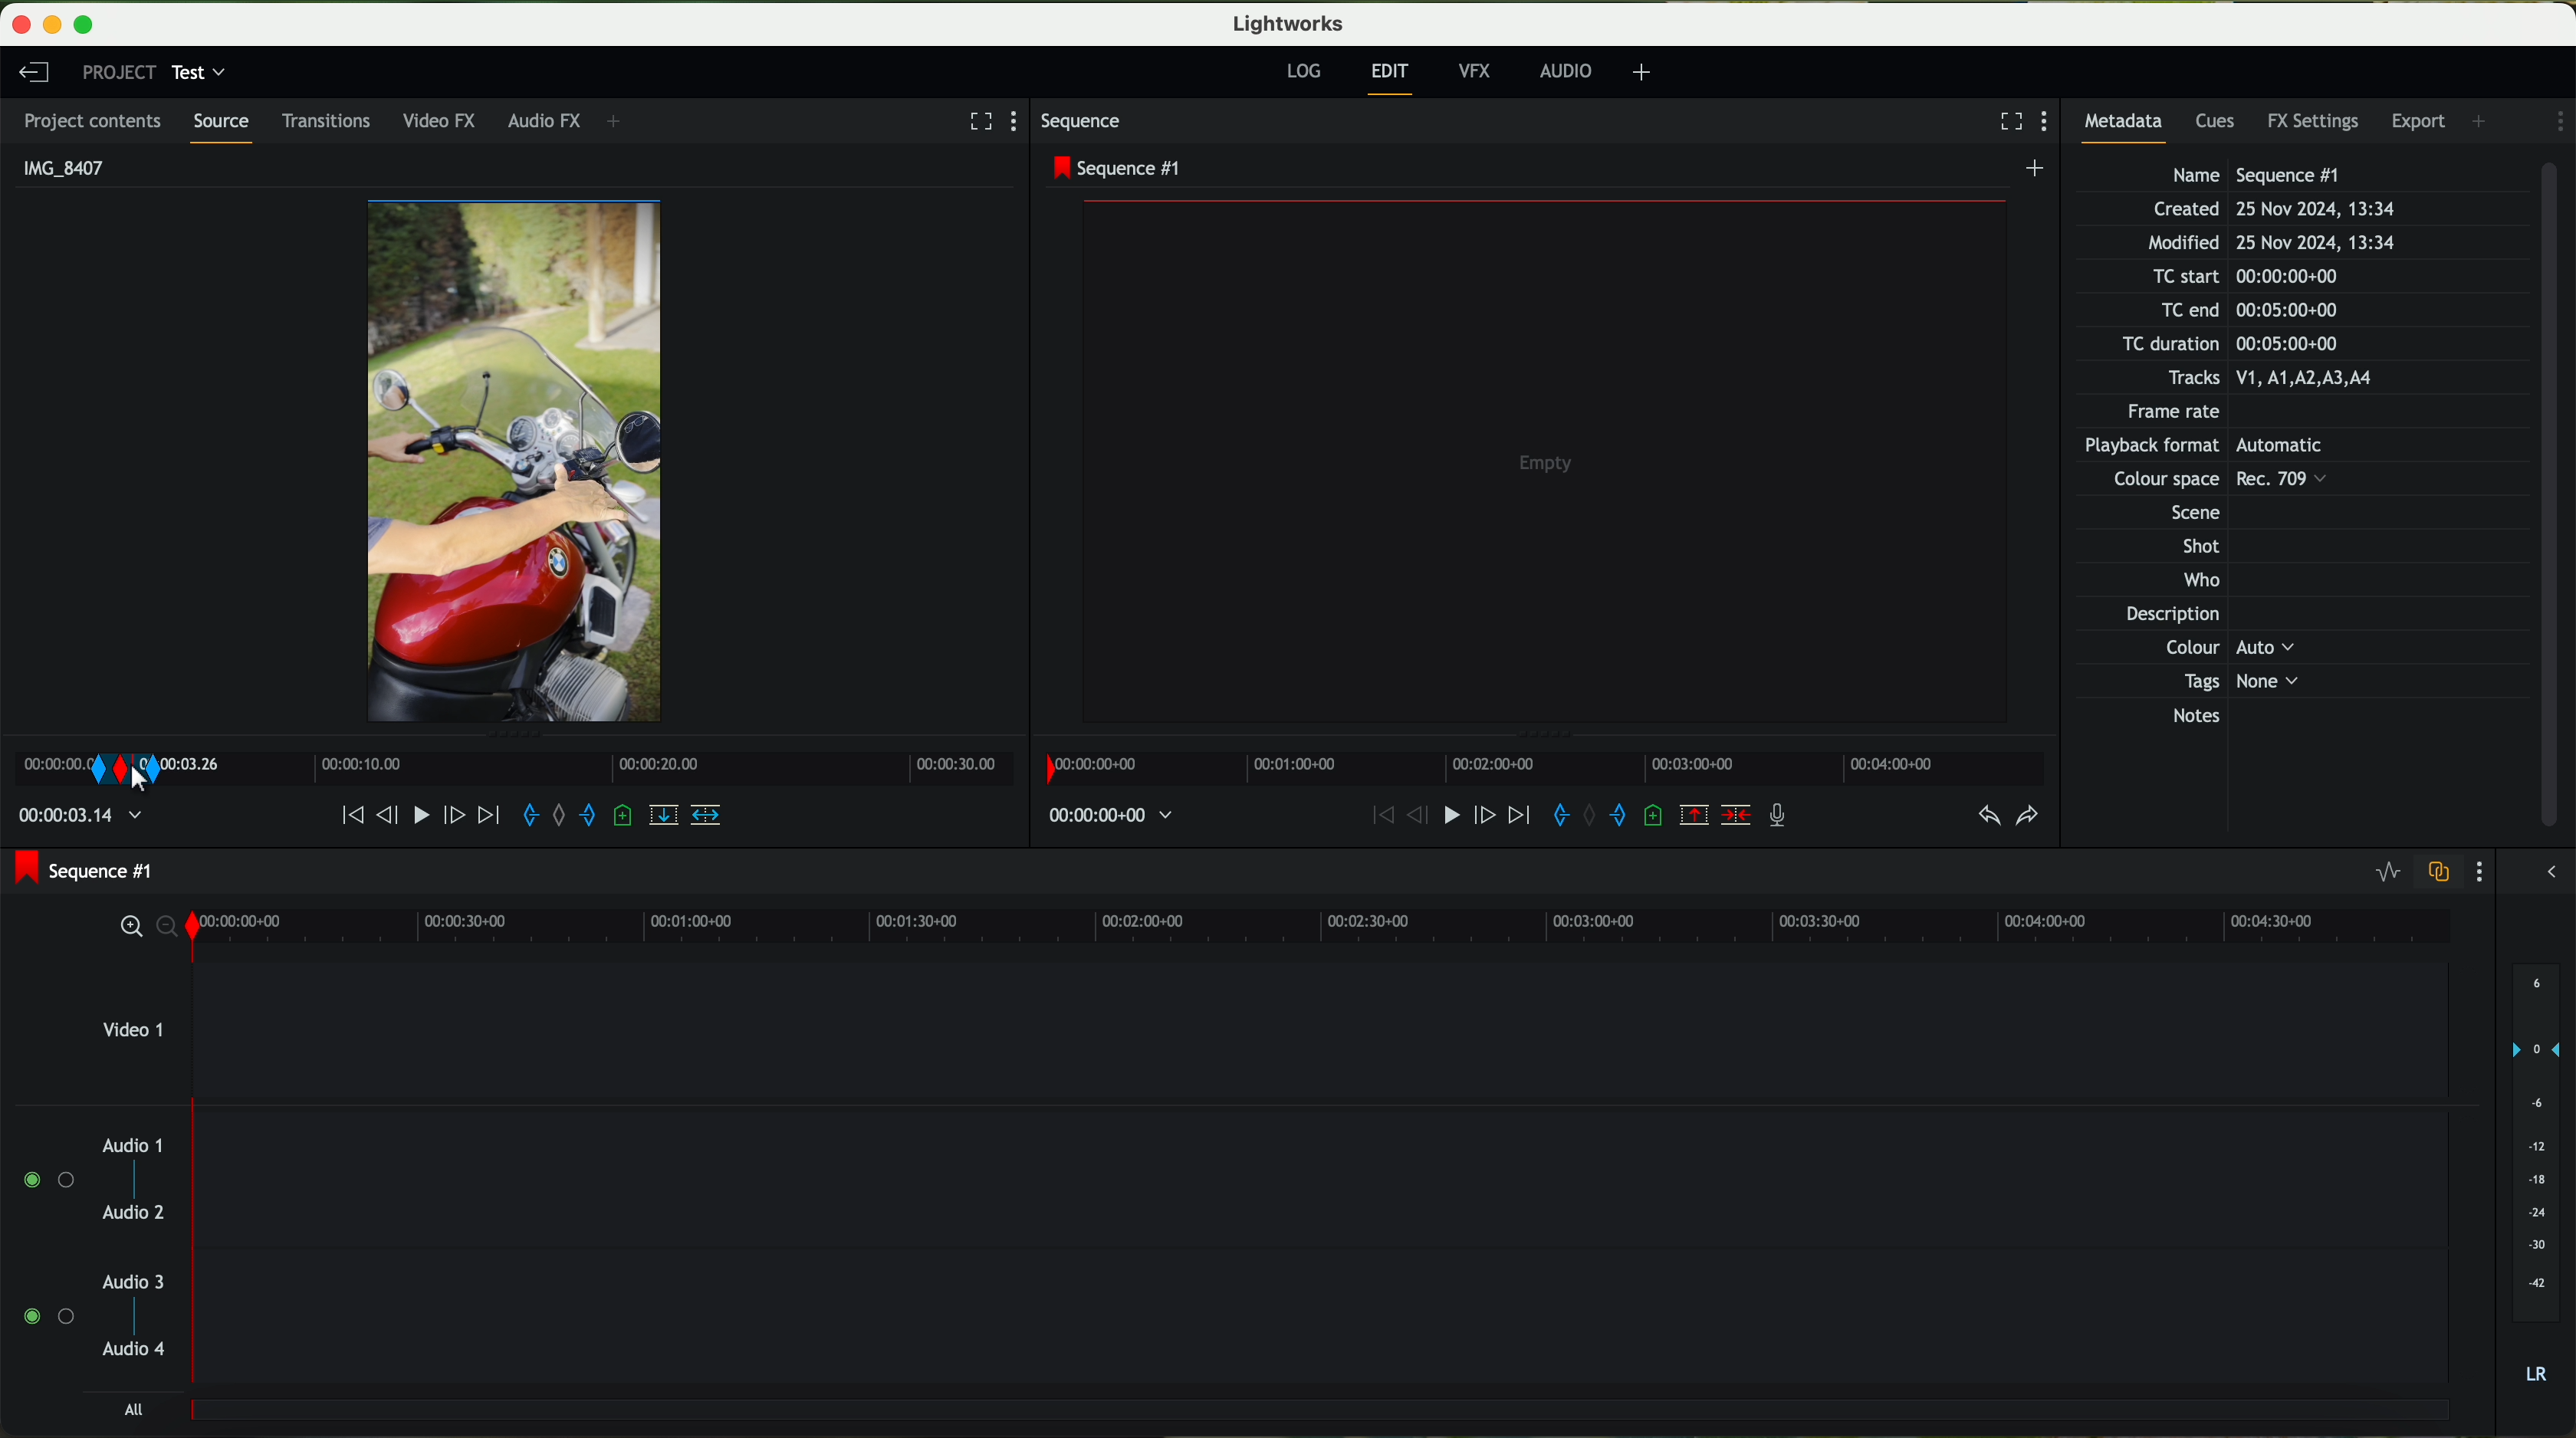  I want to click on timeline, so click(1322, 930).